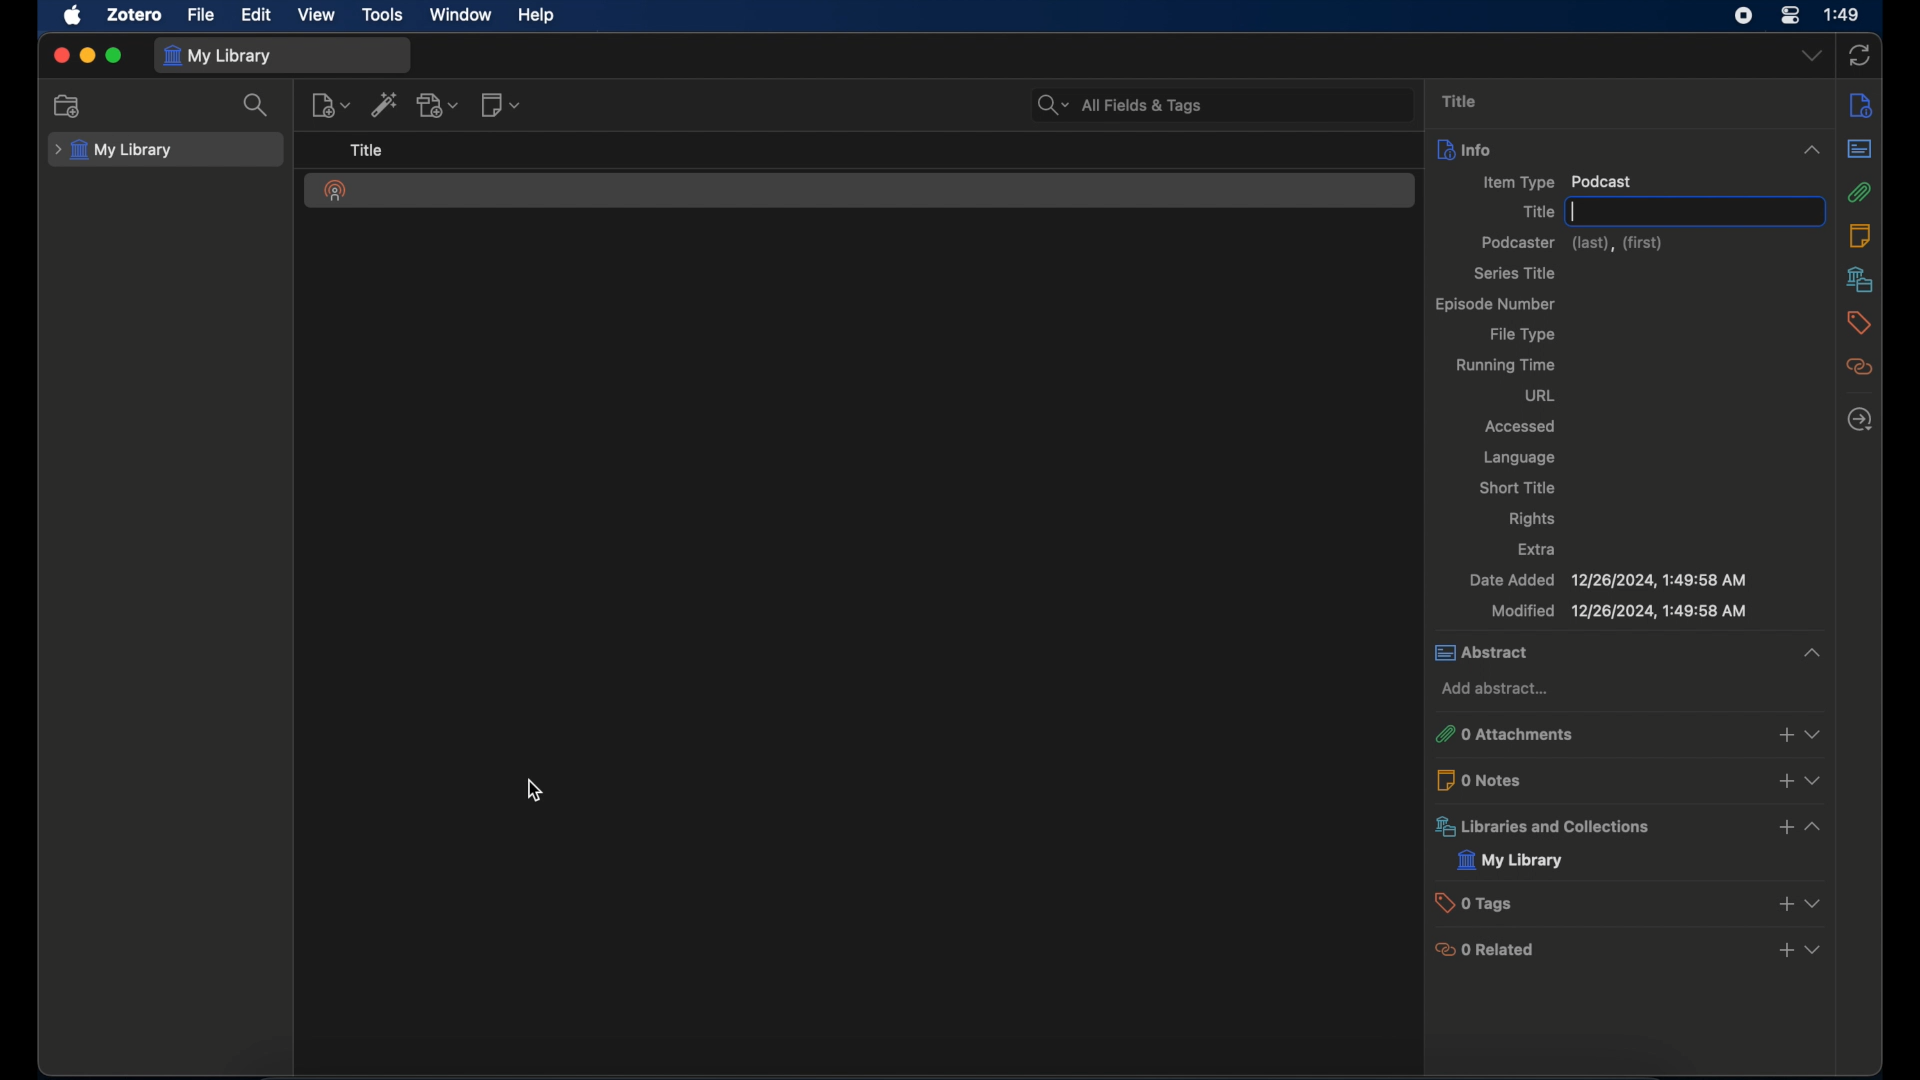 The height and width of the screenshot is (1080, 1920). What do you see at coordinates (1628, 735) in the screenshot?
I see `0 attachments` at bounding box center [1628, 735].